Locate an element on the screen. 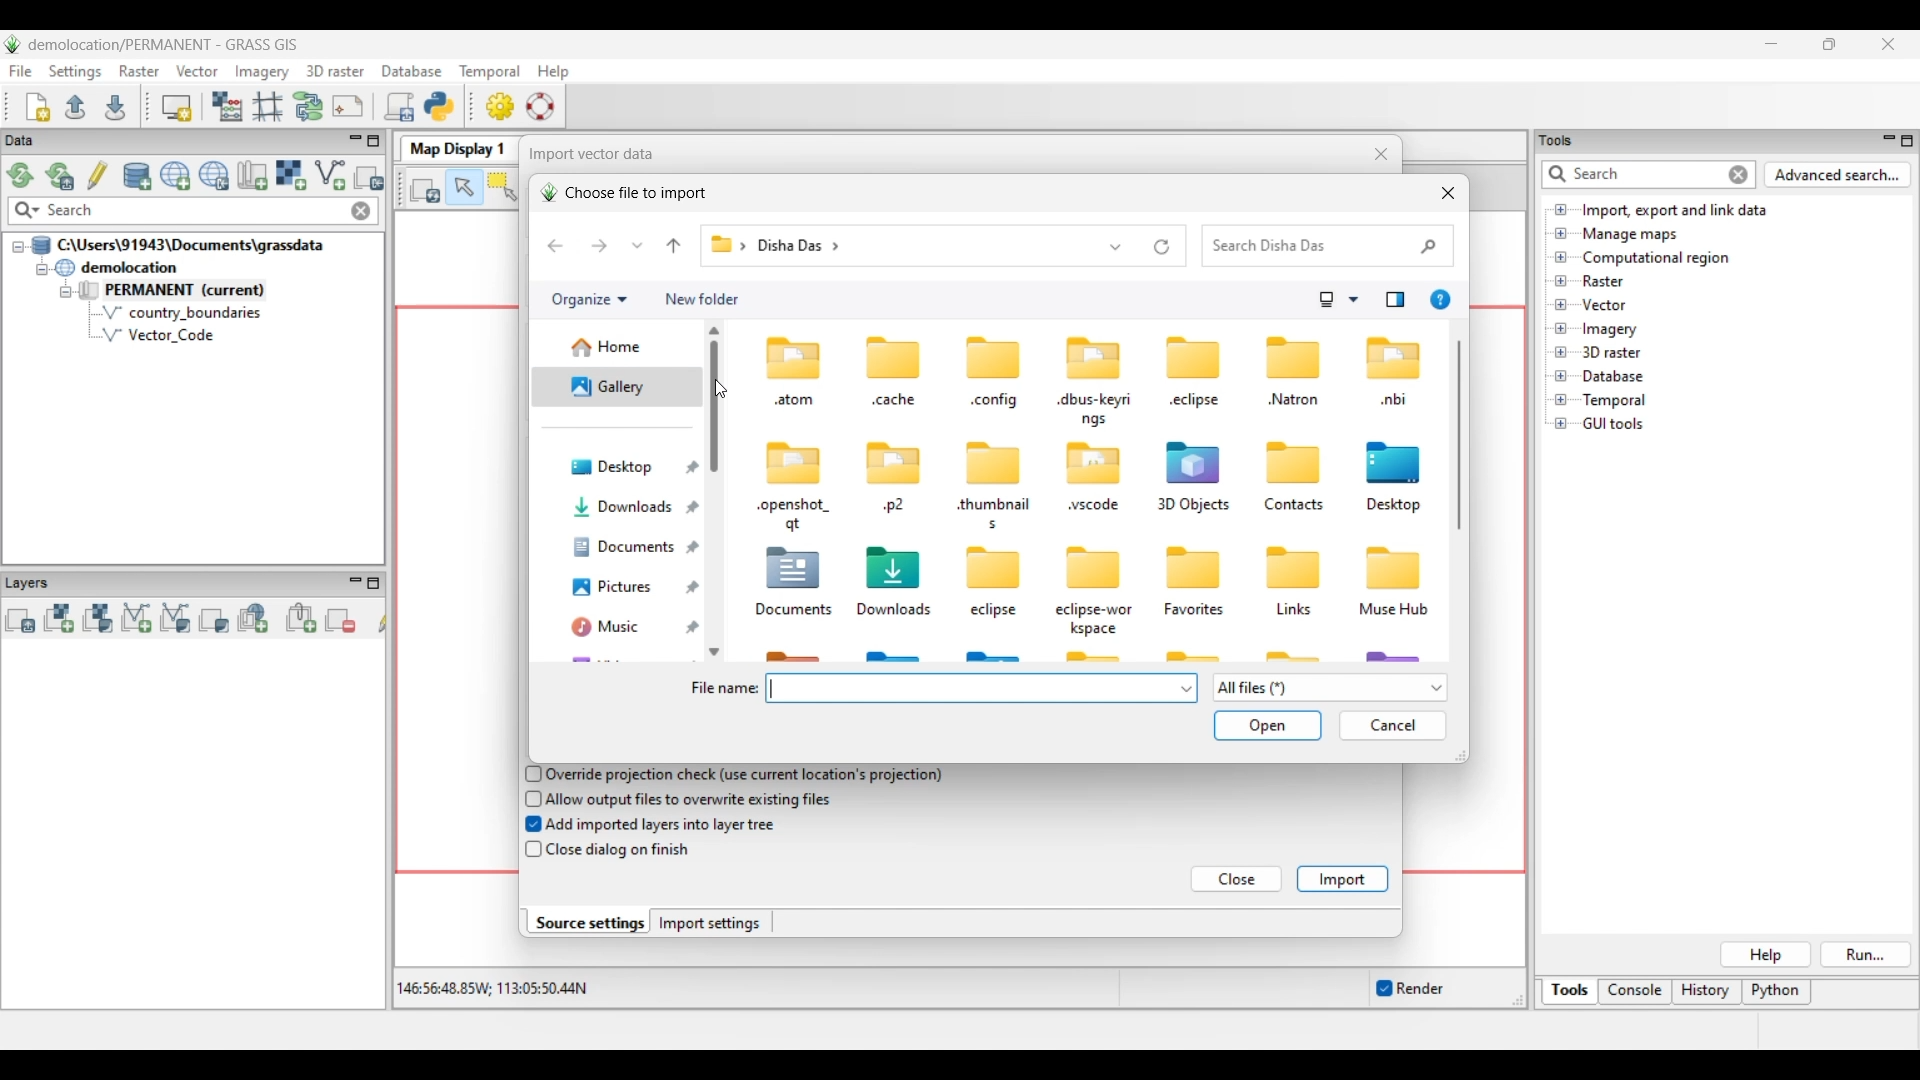  Organize current folder is located at coordinates (588, 300).